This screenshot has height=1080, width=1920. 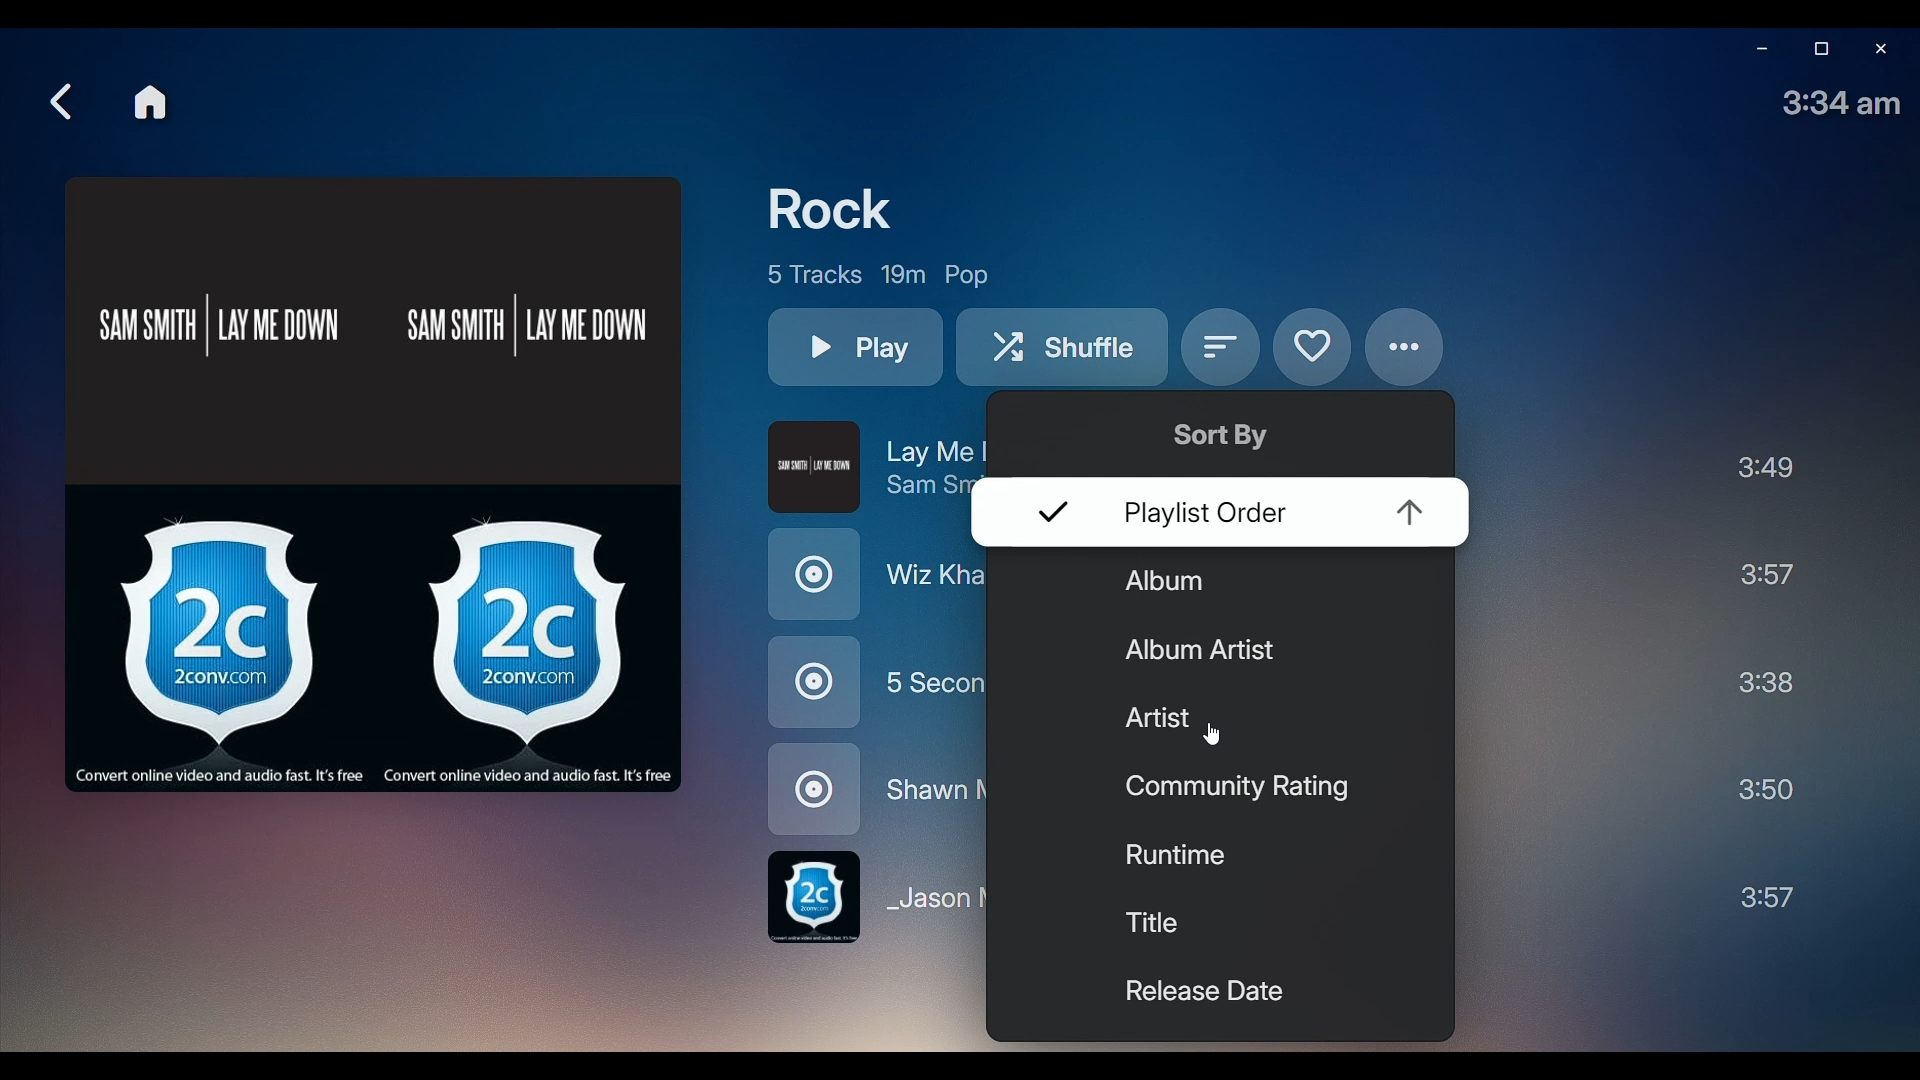 I want to click on Release Date, so click(x=1198, y=995).